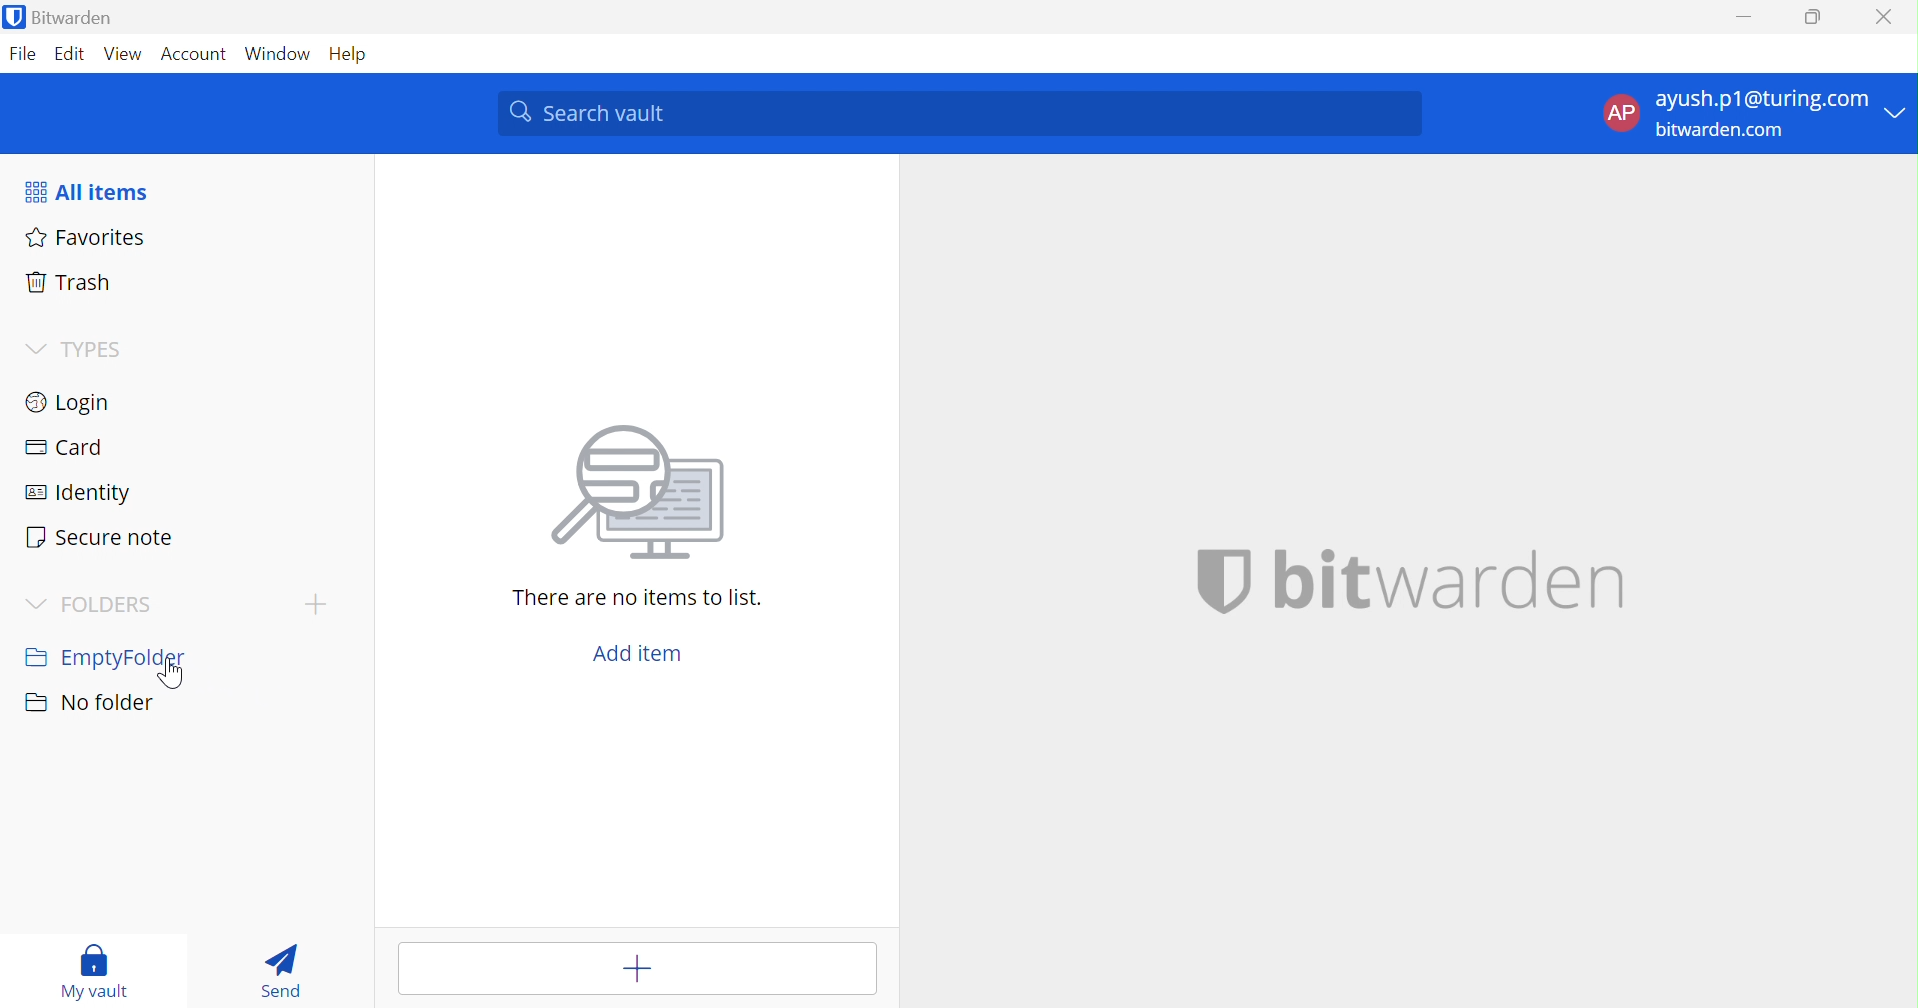 This screenshot has width=1918, height=1008. I want to click on Login, so click(68, 400).